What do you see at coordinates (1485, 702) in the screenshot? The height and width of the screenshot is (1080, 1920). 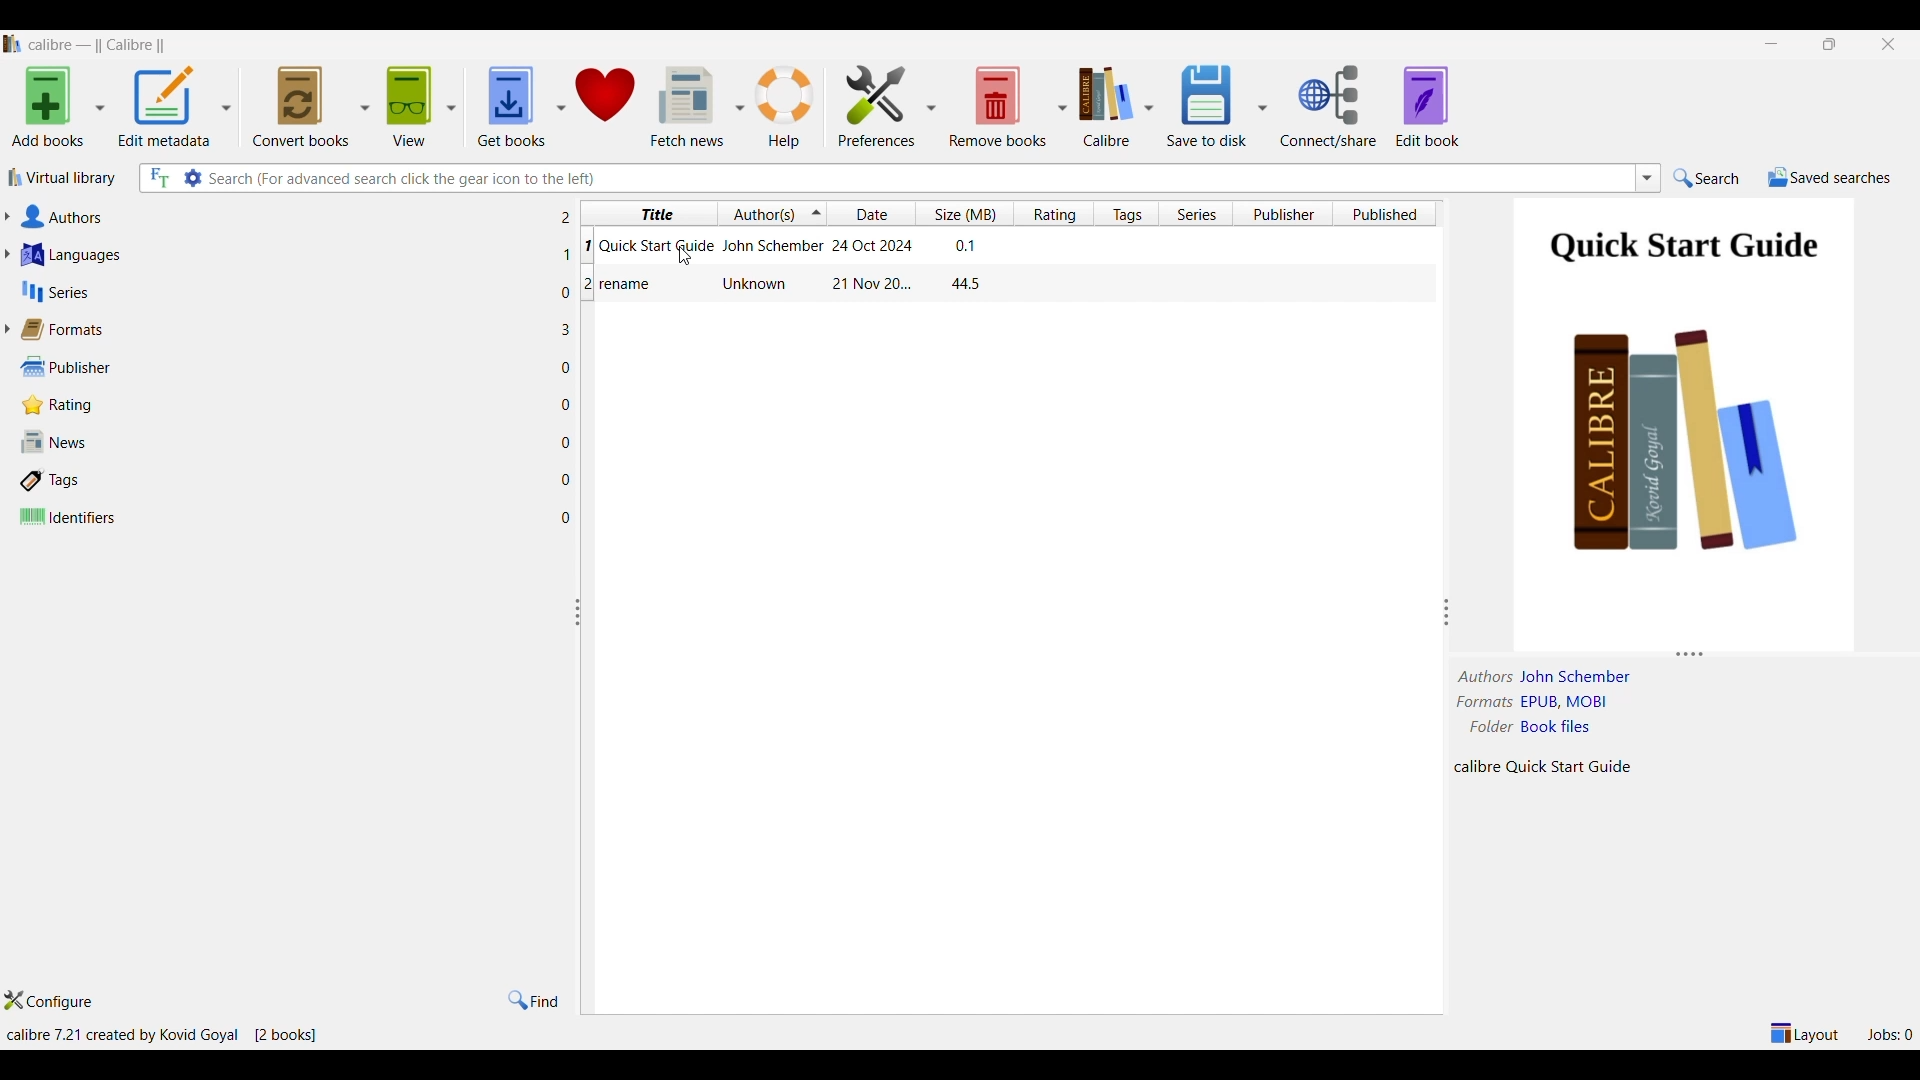 I see `formats` at bounding box center [1485, 702].